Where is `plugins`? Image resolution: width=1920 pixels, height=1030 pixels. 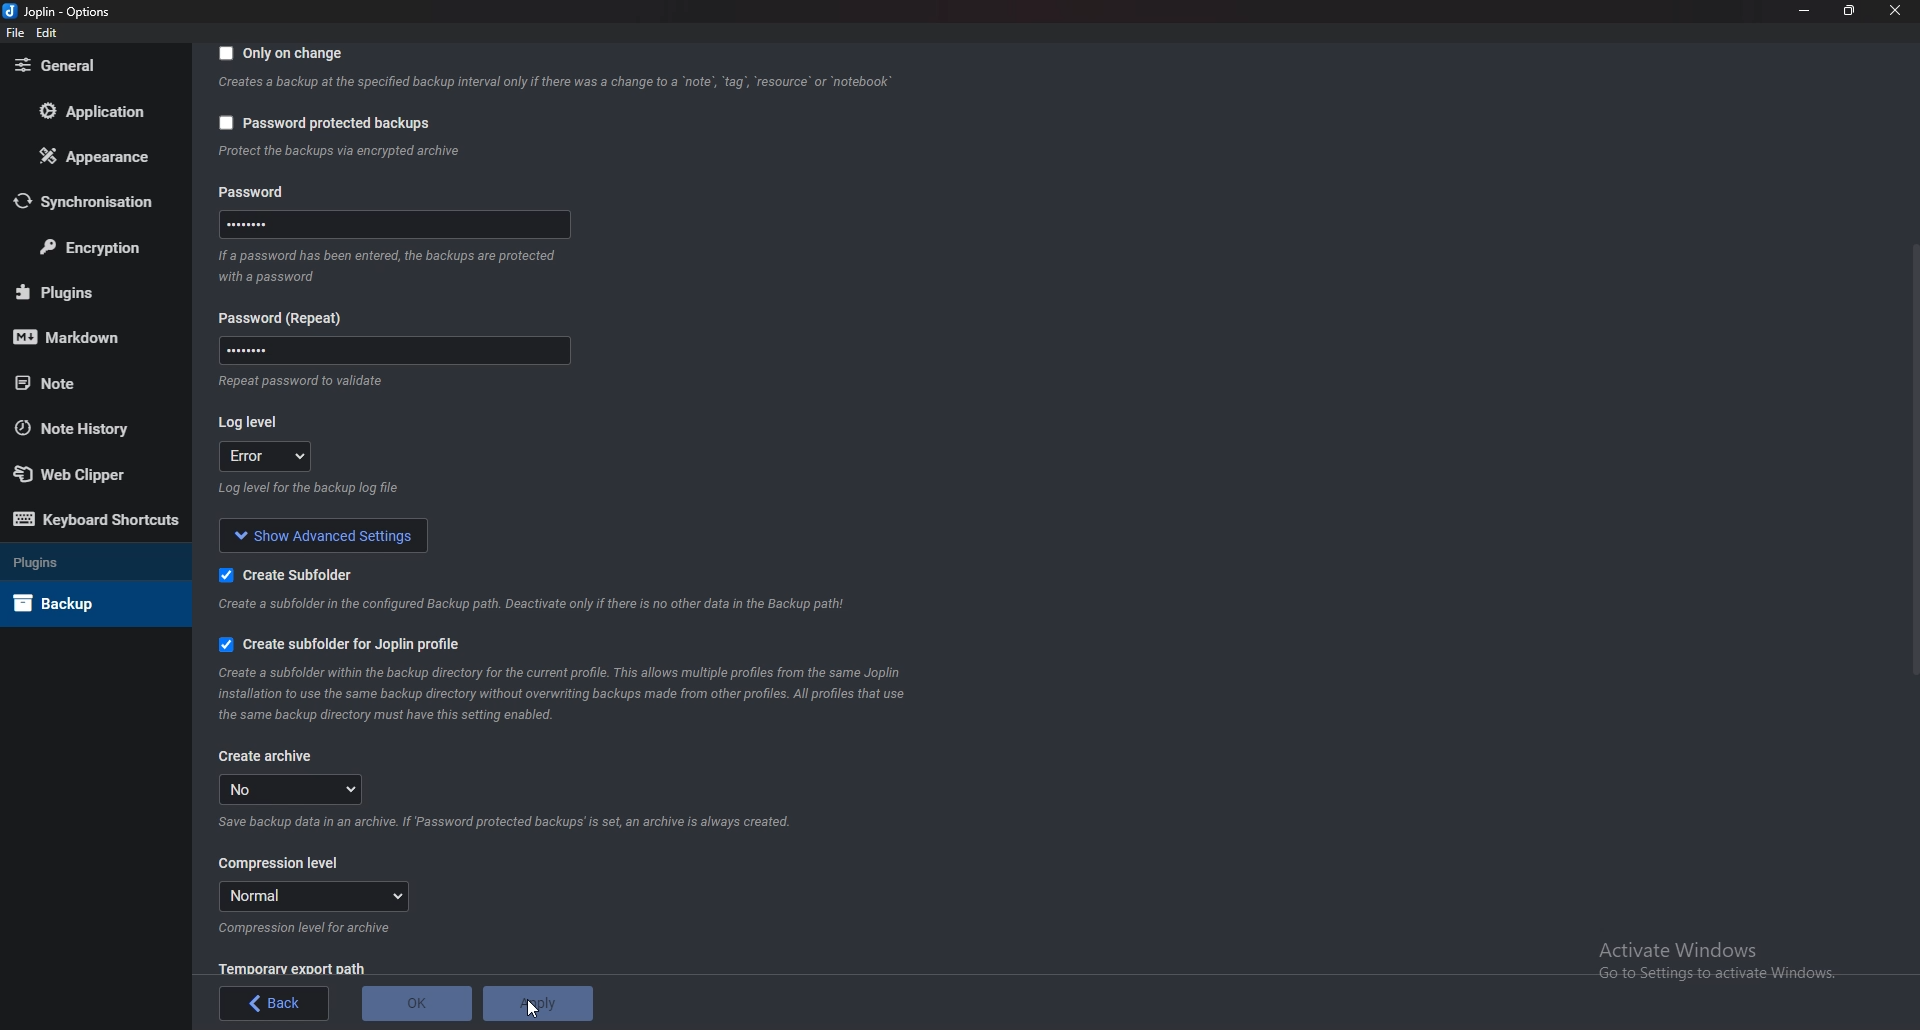 plugins is located at coordinates (84, 291).